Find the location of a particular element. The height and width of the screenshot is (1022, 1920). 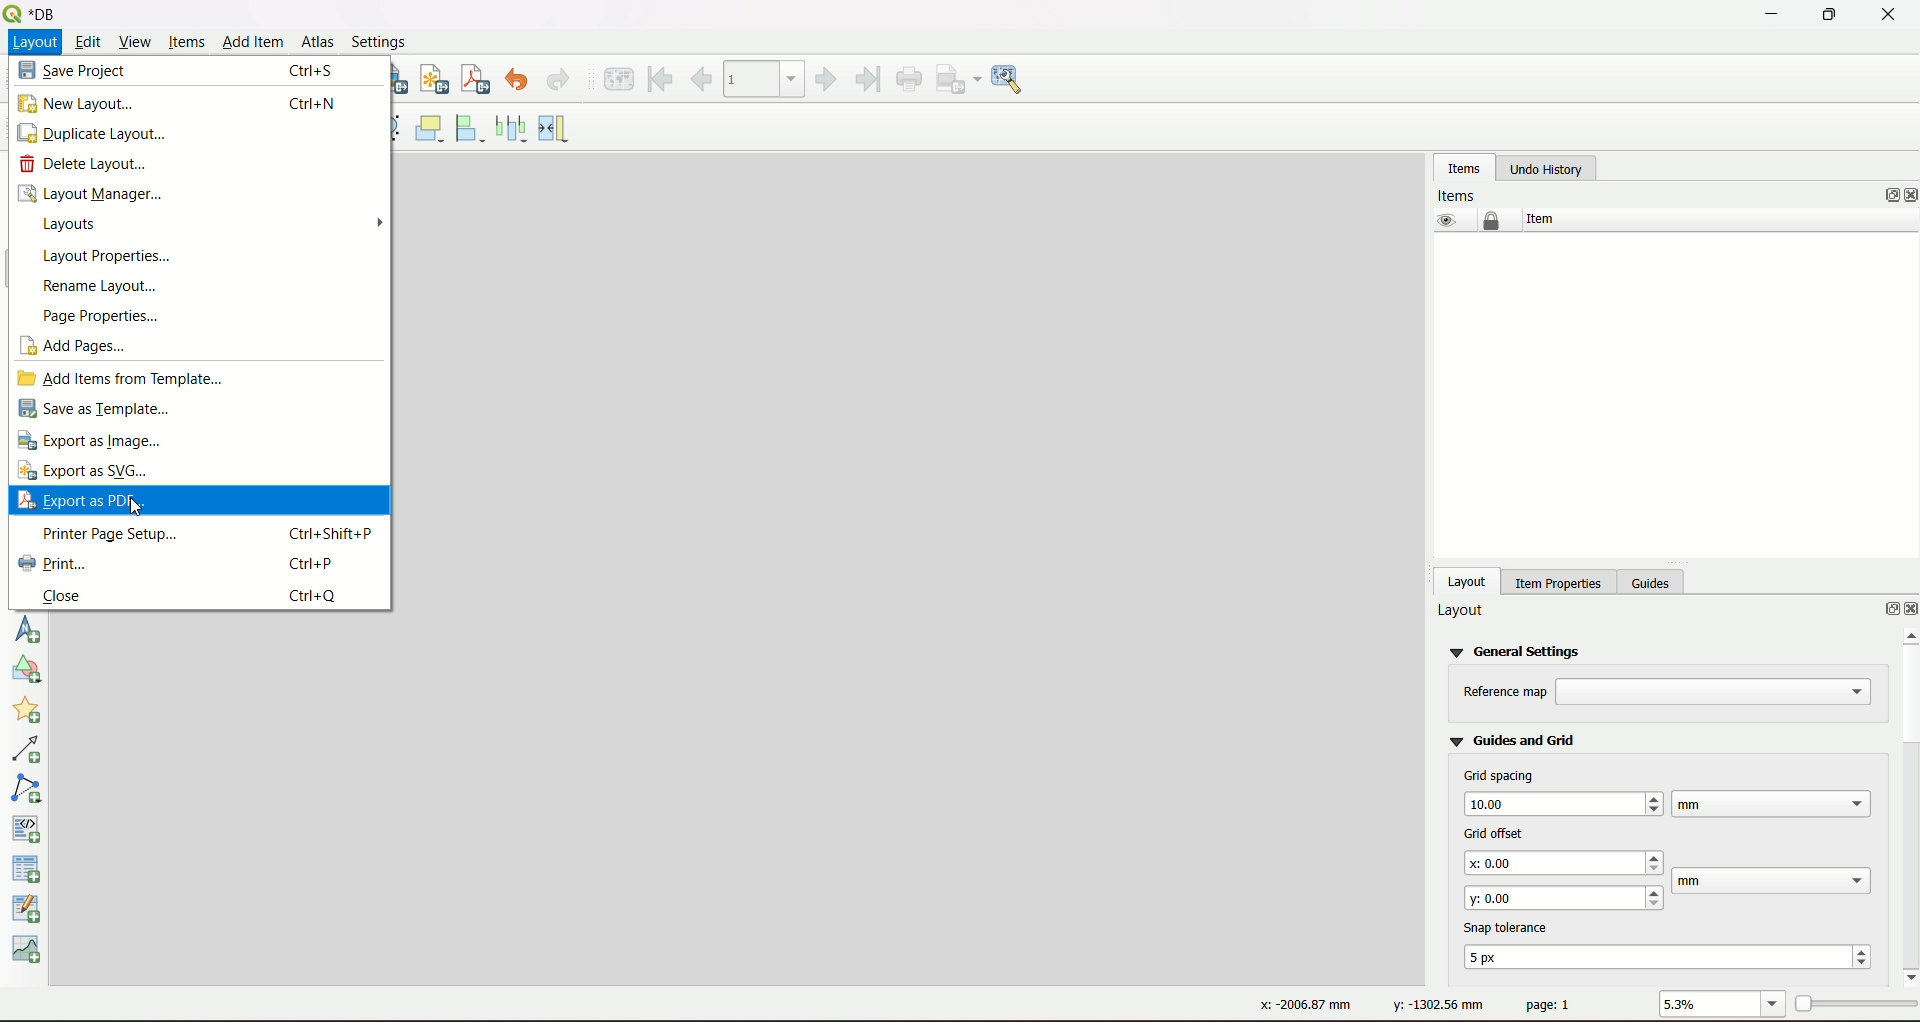

export as image is located at coordinates (959, 79).